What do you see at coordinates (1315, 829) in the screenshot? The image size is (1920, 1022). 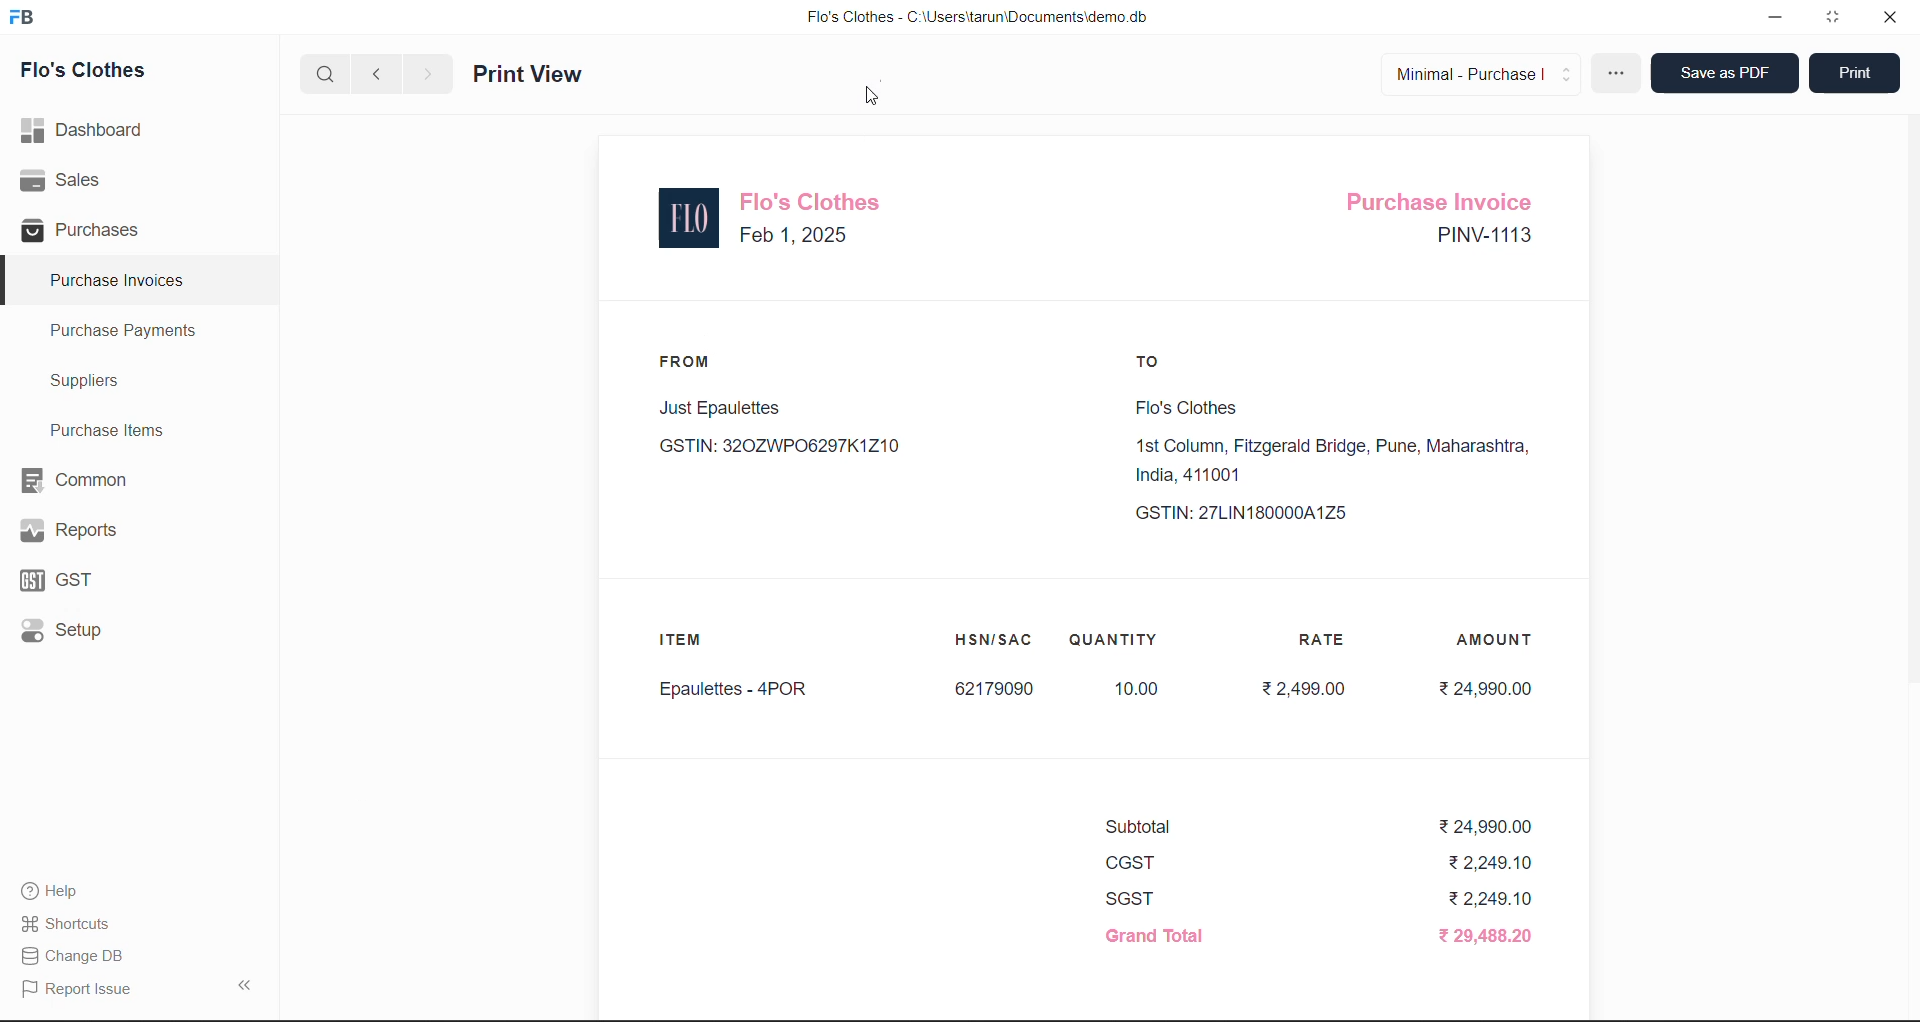 I see `Subtotal ₹24,990.00` at bounding box center [1315, 829].